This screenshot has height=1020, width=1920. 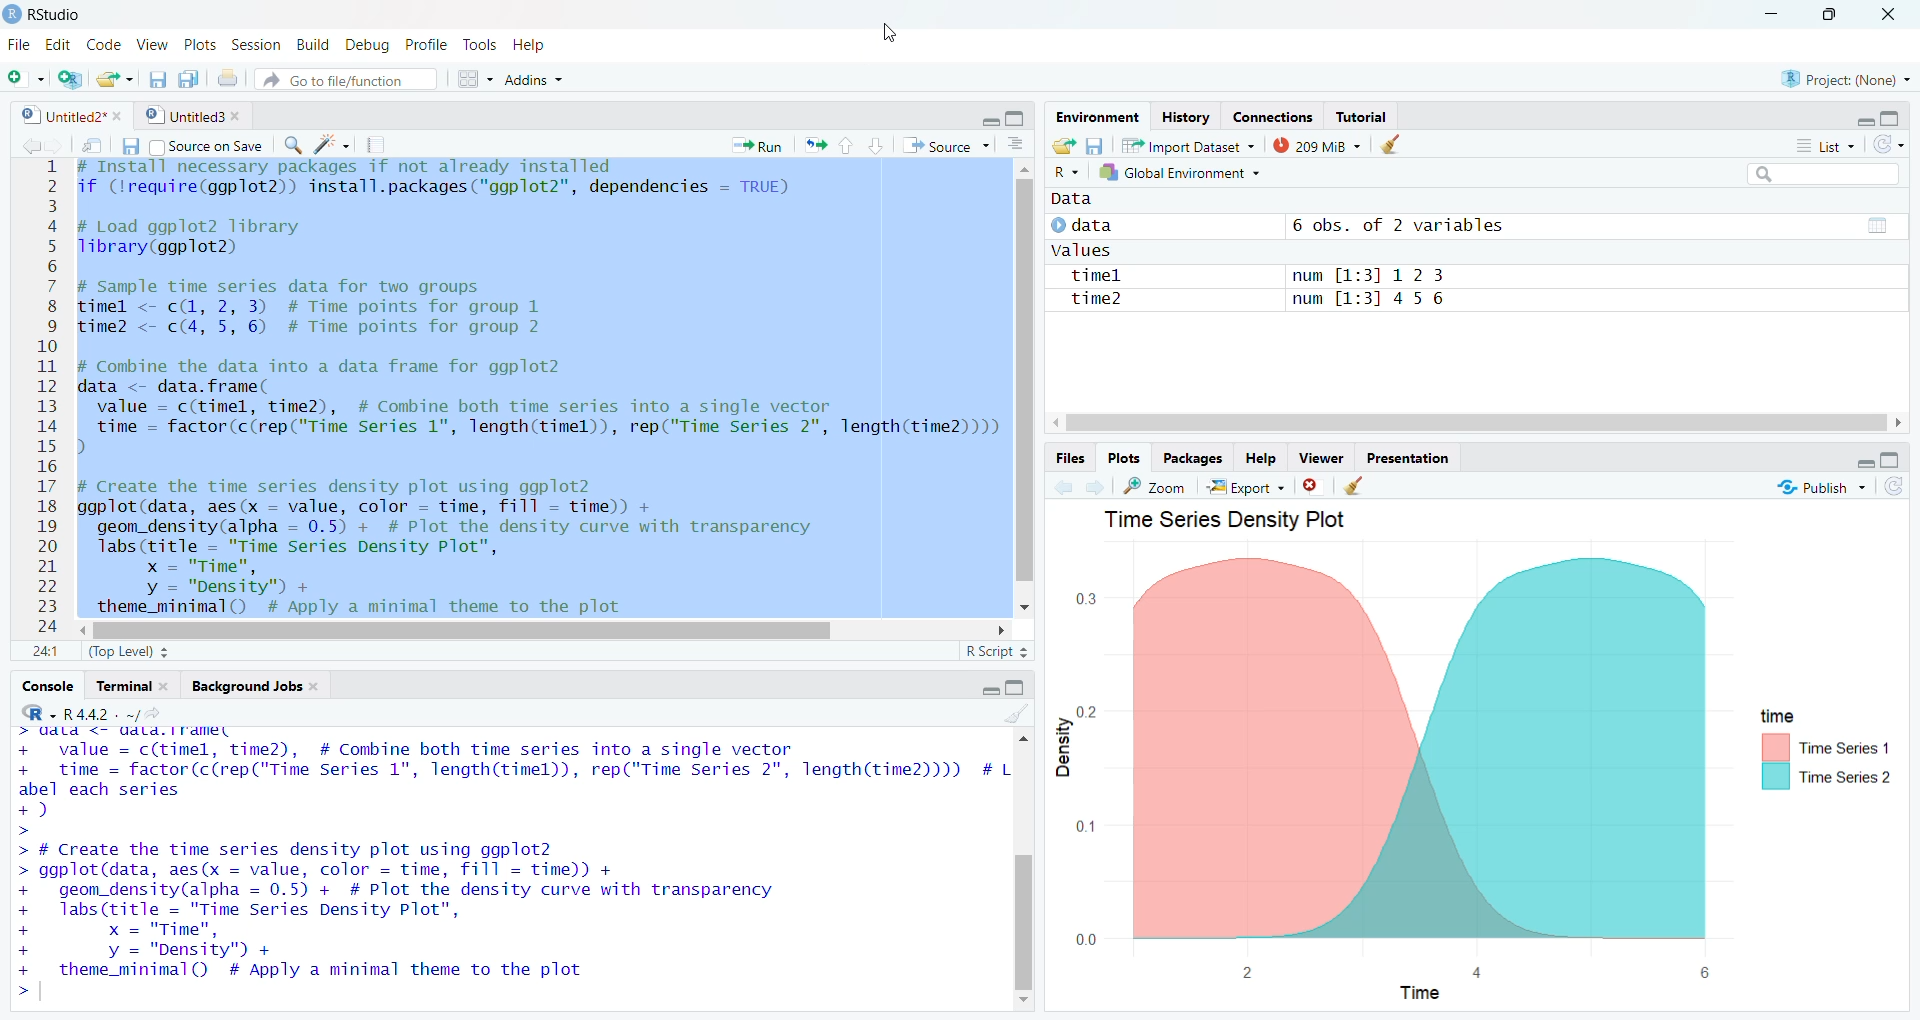 I want to click on Maximize, so click(x=1891, y=118).